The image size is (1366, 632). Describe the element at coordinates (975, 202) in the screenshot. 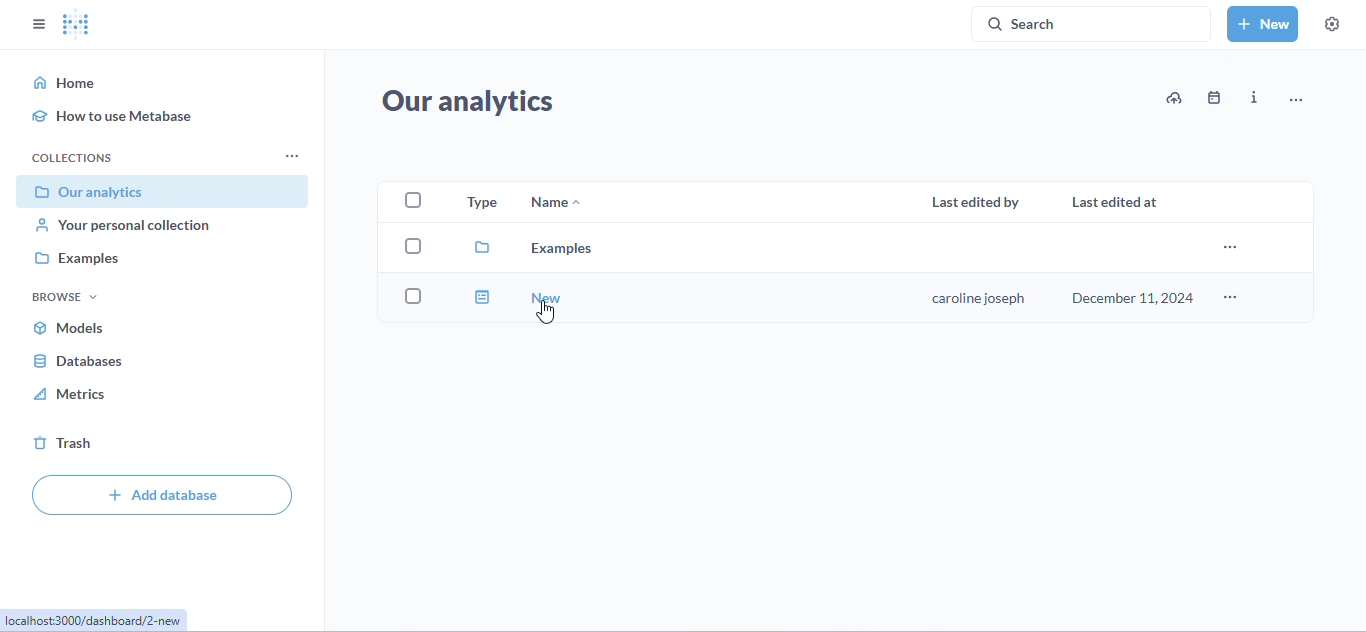

I see `last edited by` at that location.